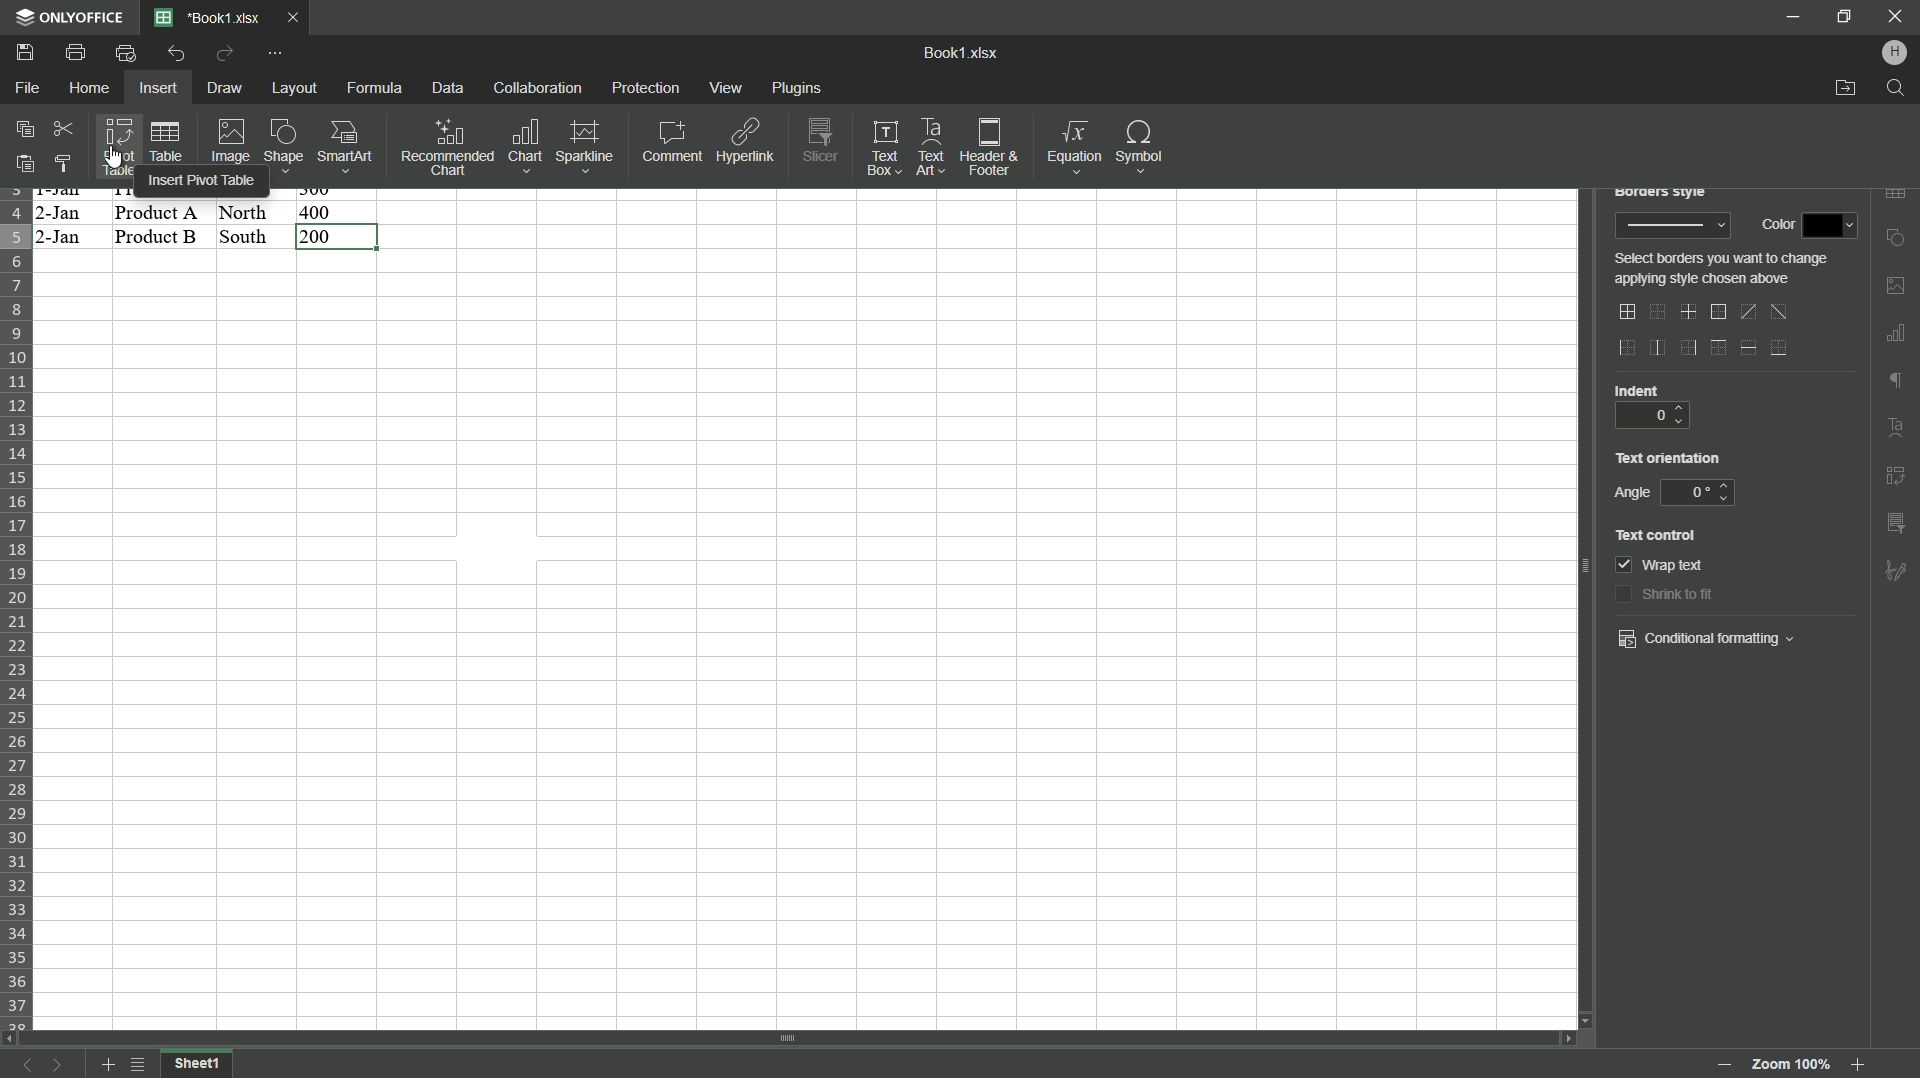 This screenshot has width=1920, height=1080. Describe the element at coordinates (24, 128) in the screenshot. I see `Copy` at that location.